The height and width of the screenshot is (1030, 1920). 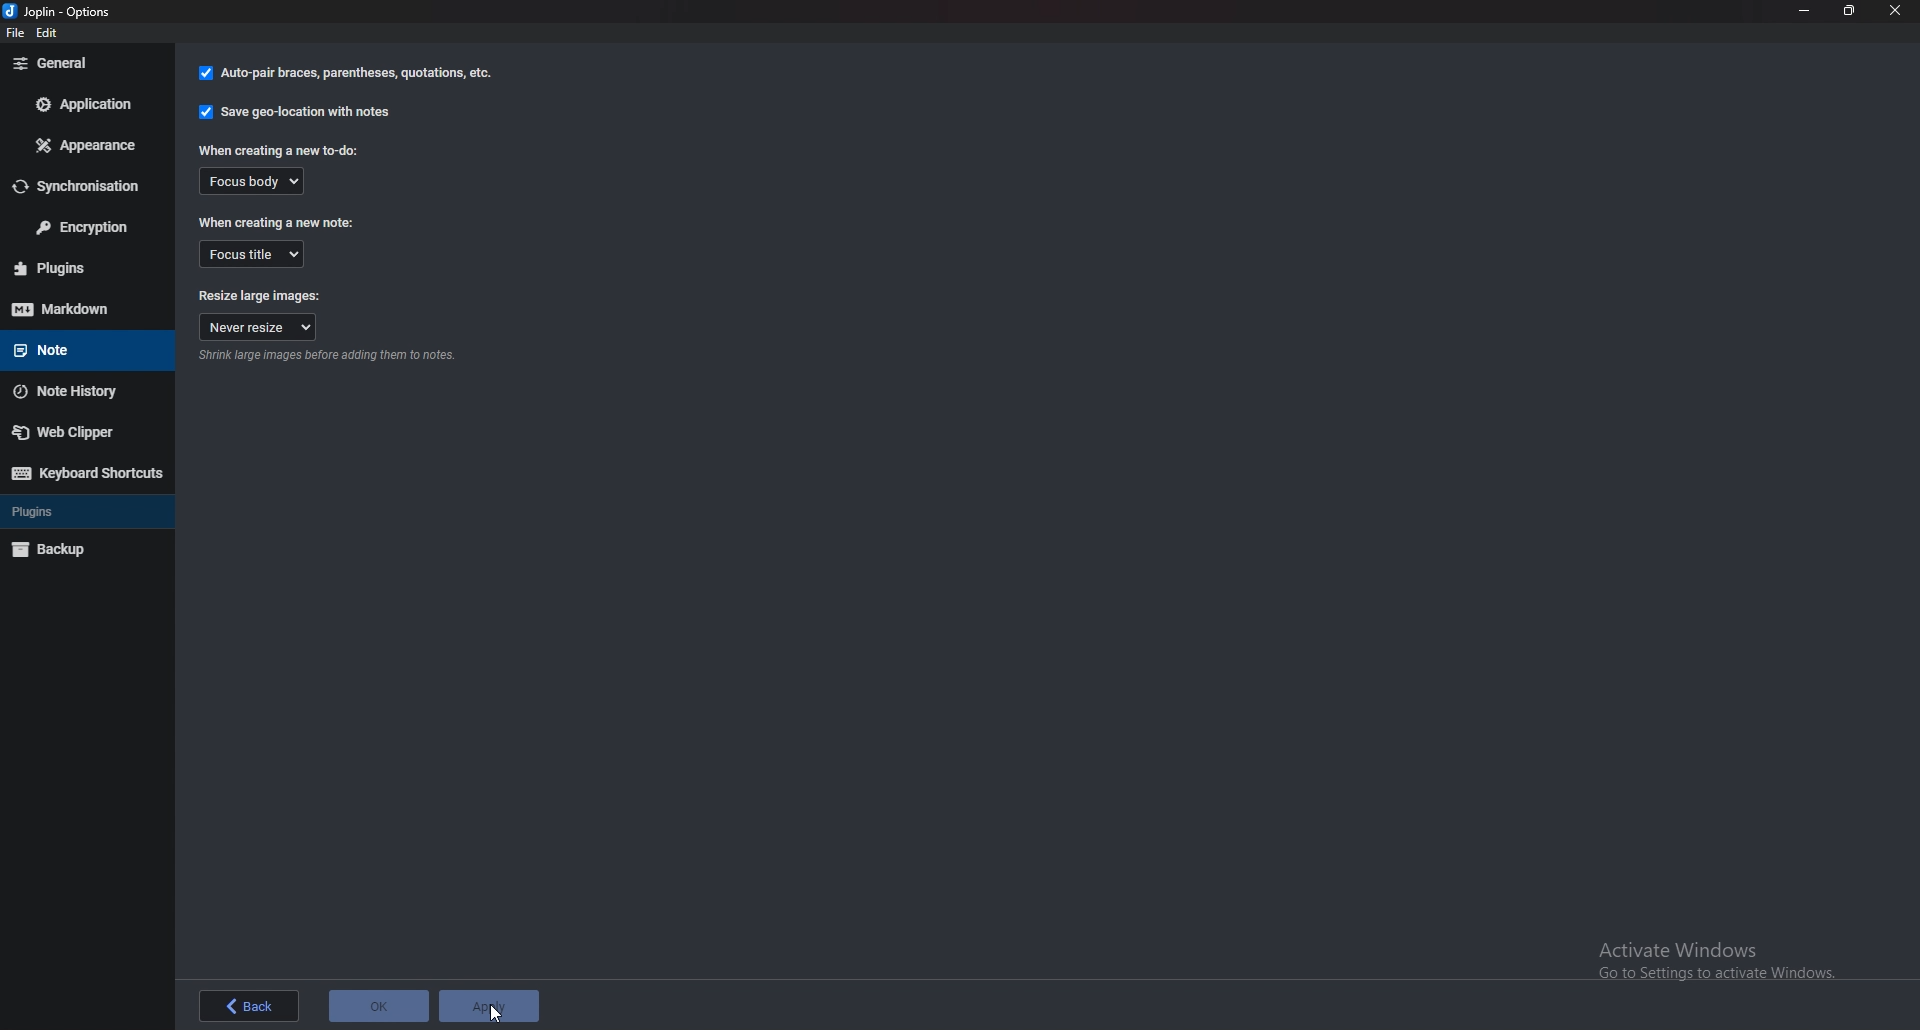 I want to click on Application, so click(x=84, y=104).